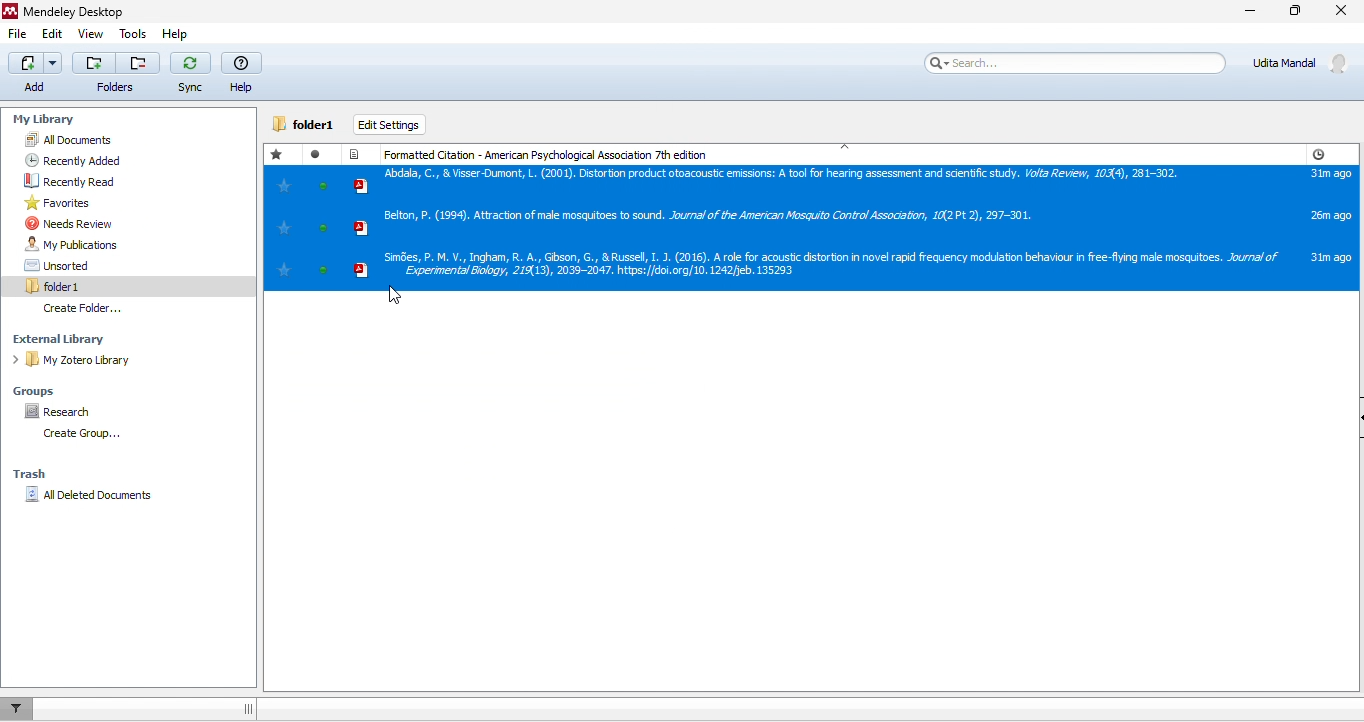 The height and width of the screenshot is (722, 1364). Describe the element at coordinates (69, 11) in the screenshot. I see `Mendeley Desktop` at that location.